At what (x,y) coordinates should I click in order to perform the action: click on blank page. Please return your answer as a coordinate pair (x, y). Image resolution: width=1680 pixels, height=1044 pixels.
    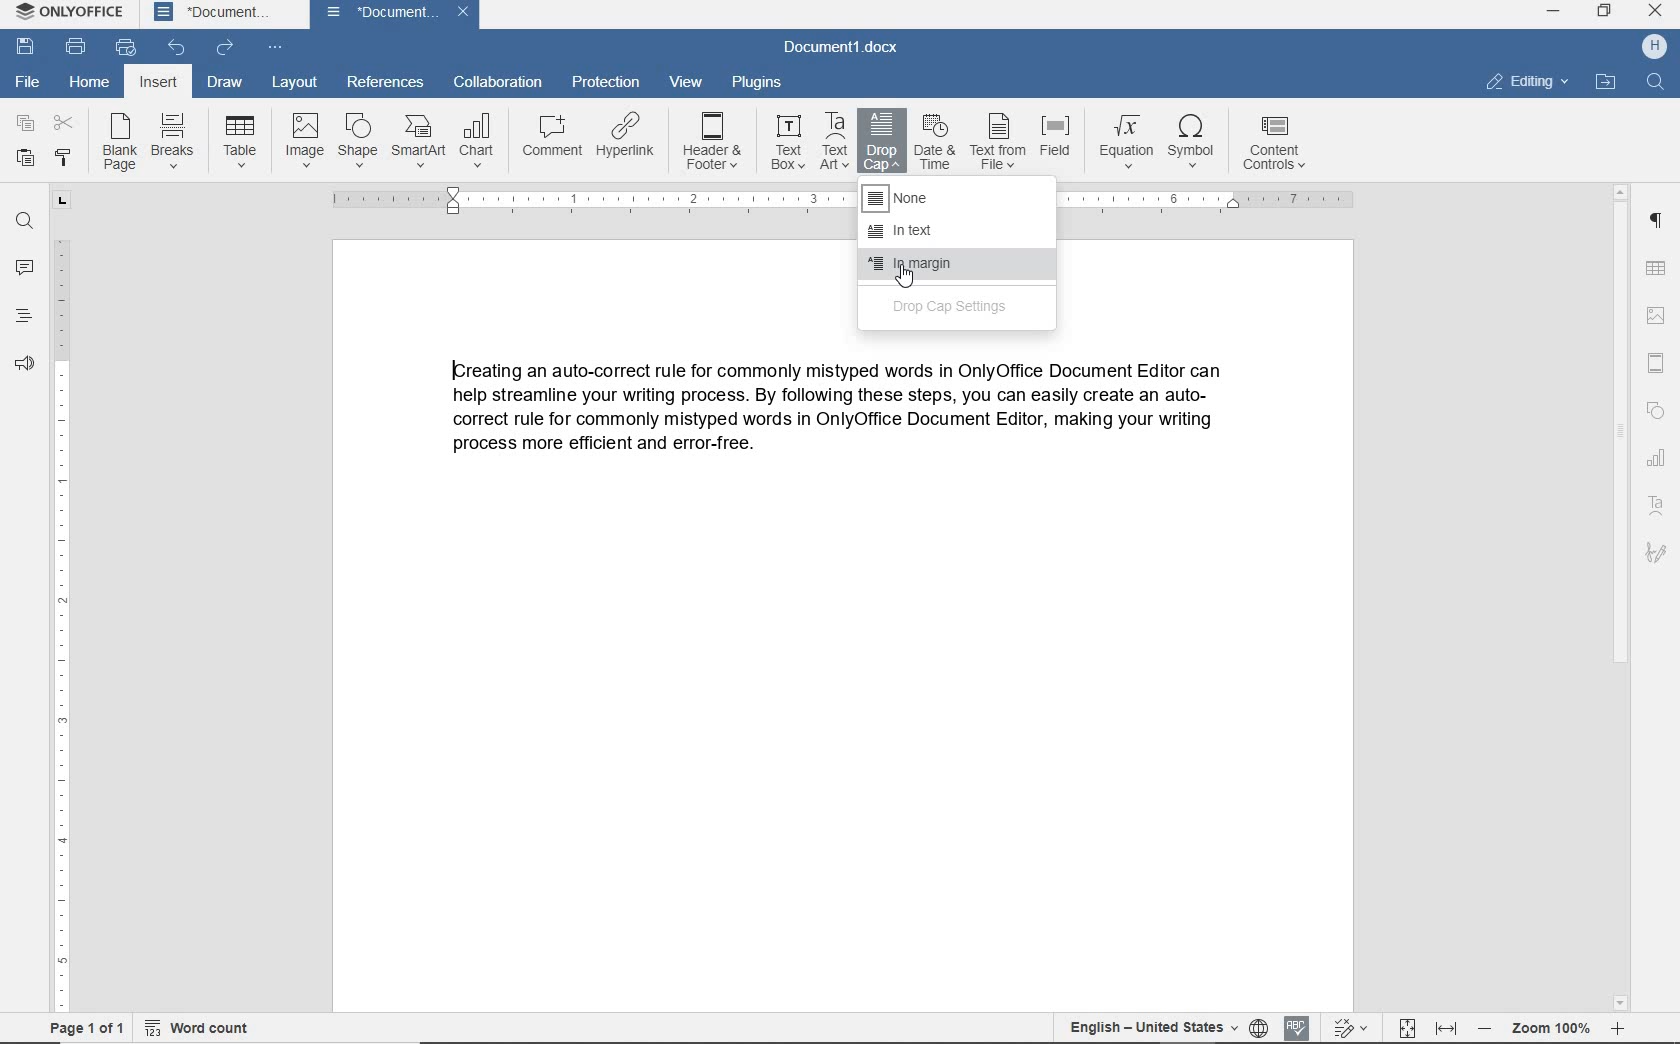
    Looking at the image, I should click on (119, 142).